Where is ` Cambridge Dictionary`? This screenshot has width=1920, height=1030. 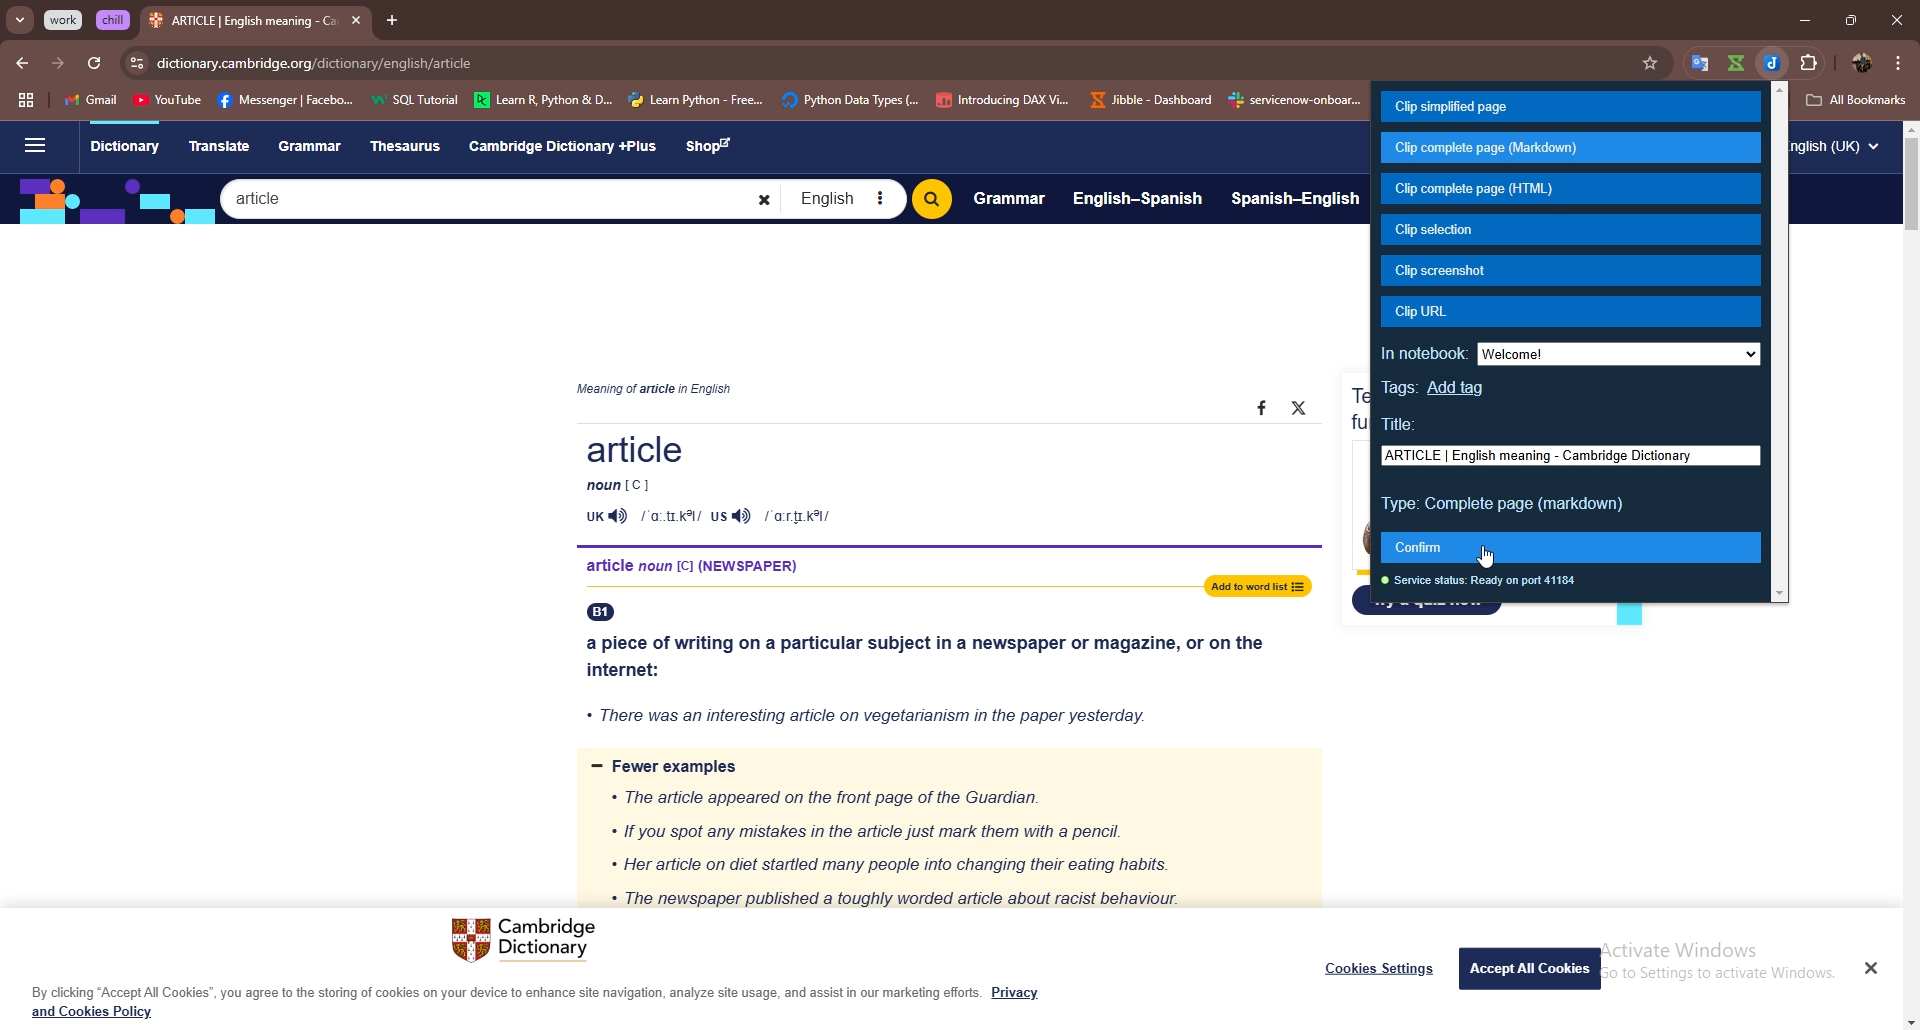  Cambridge Dictionary is located at coordinates (529, 942).